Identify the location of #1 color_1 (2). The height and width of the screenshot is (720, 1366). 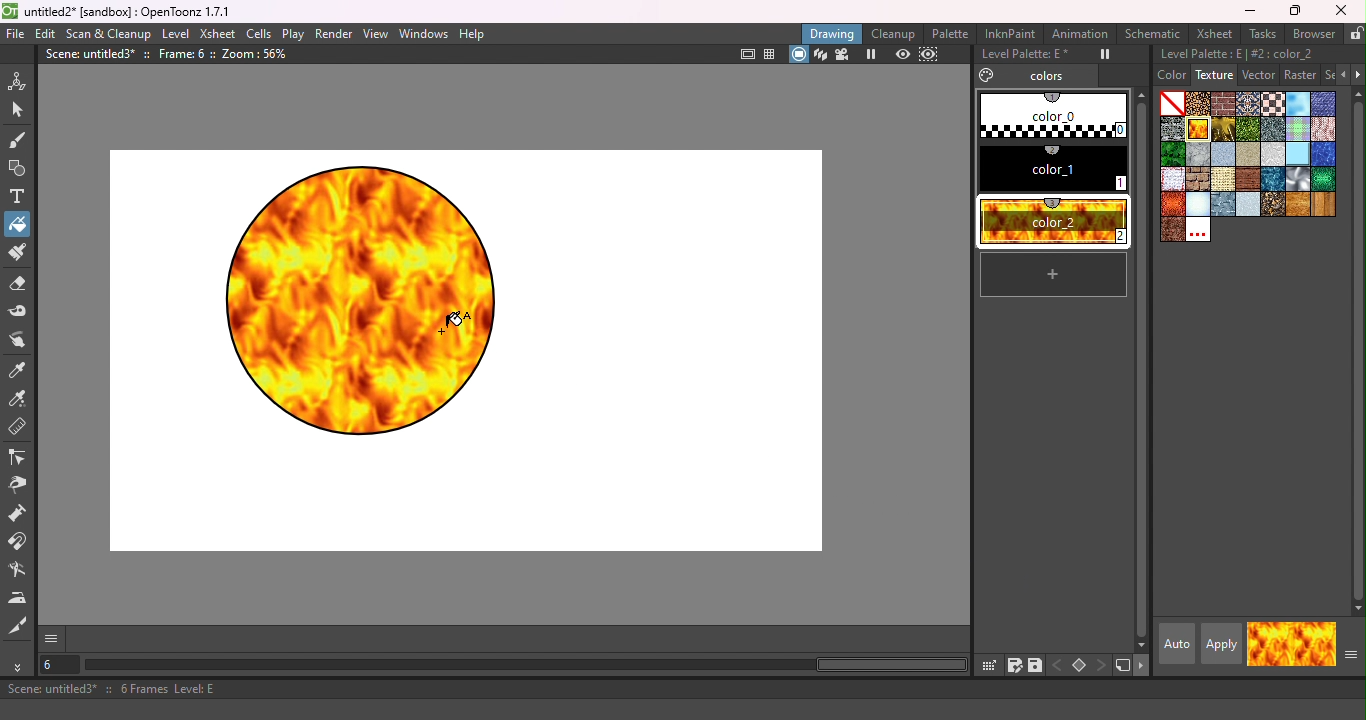
(1049, 170).